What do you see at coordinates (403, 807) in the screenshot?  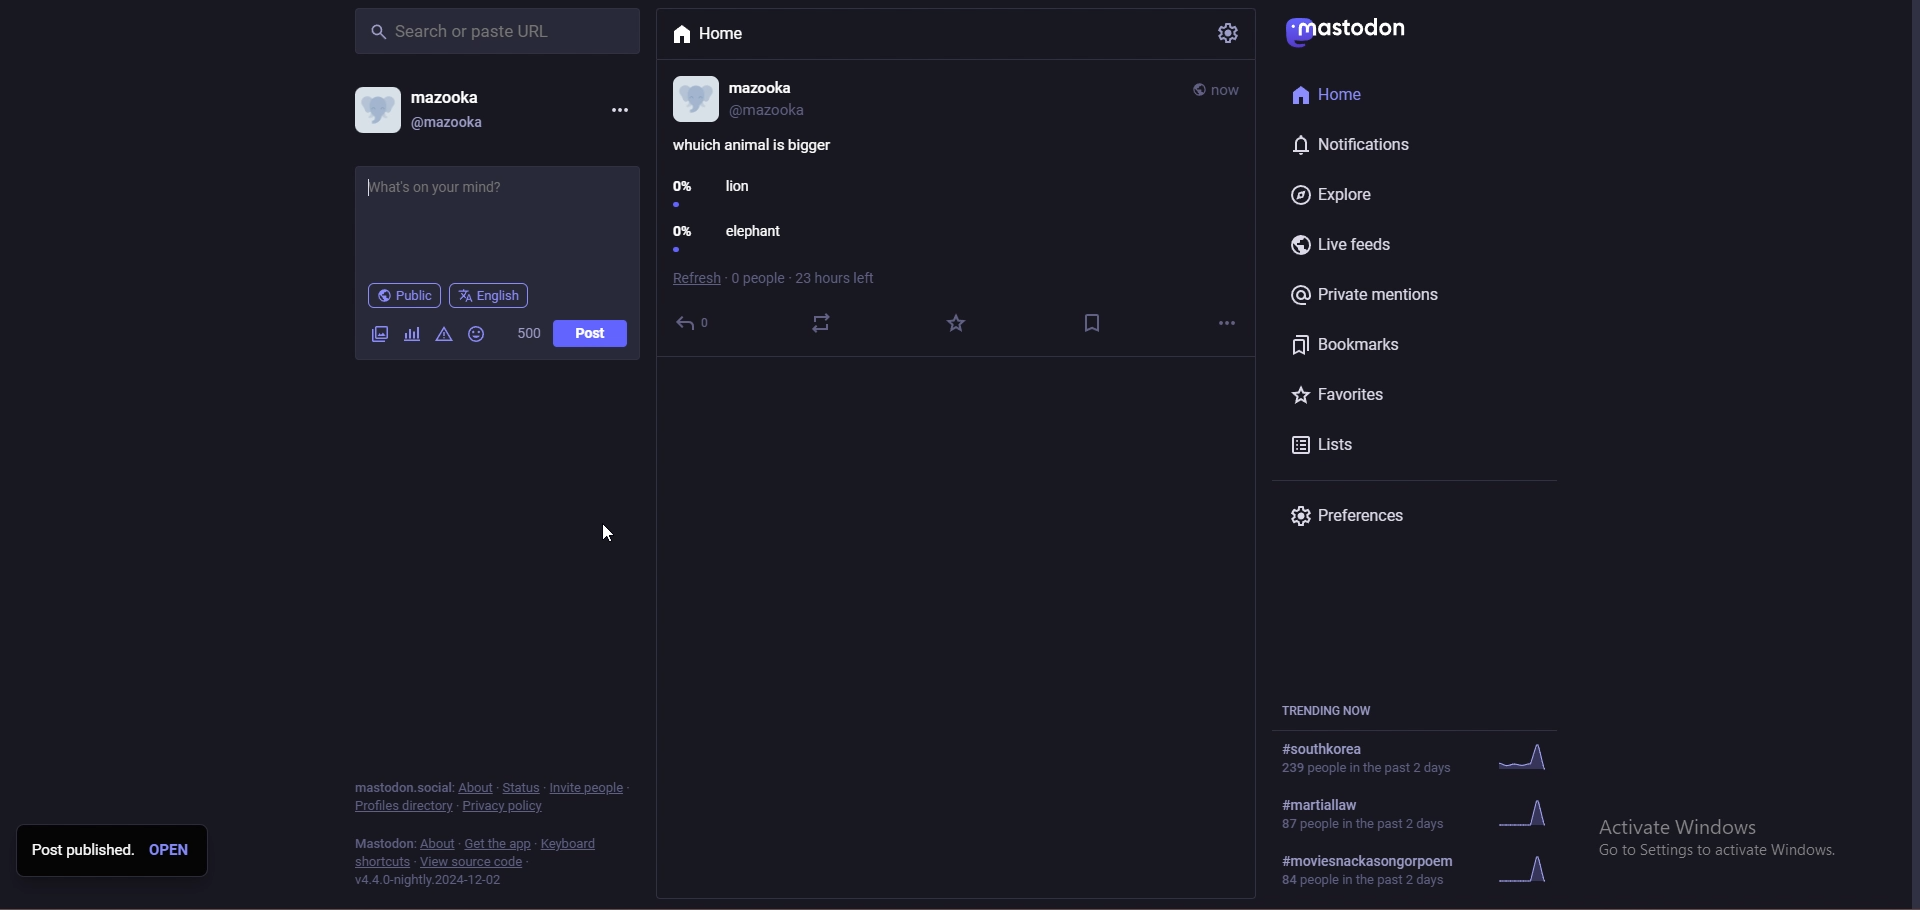 I see `profiles directory` at bounding box center [403, 807].